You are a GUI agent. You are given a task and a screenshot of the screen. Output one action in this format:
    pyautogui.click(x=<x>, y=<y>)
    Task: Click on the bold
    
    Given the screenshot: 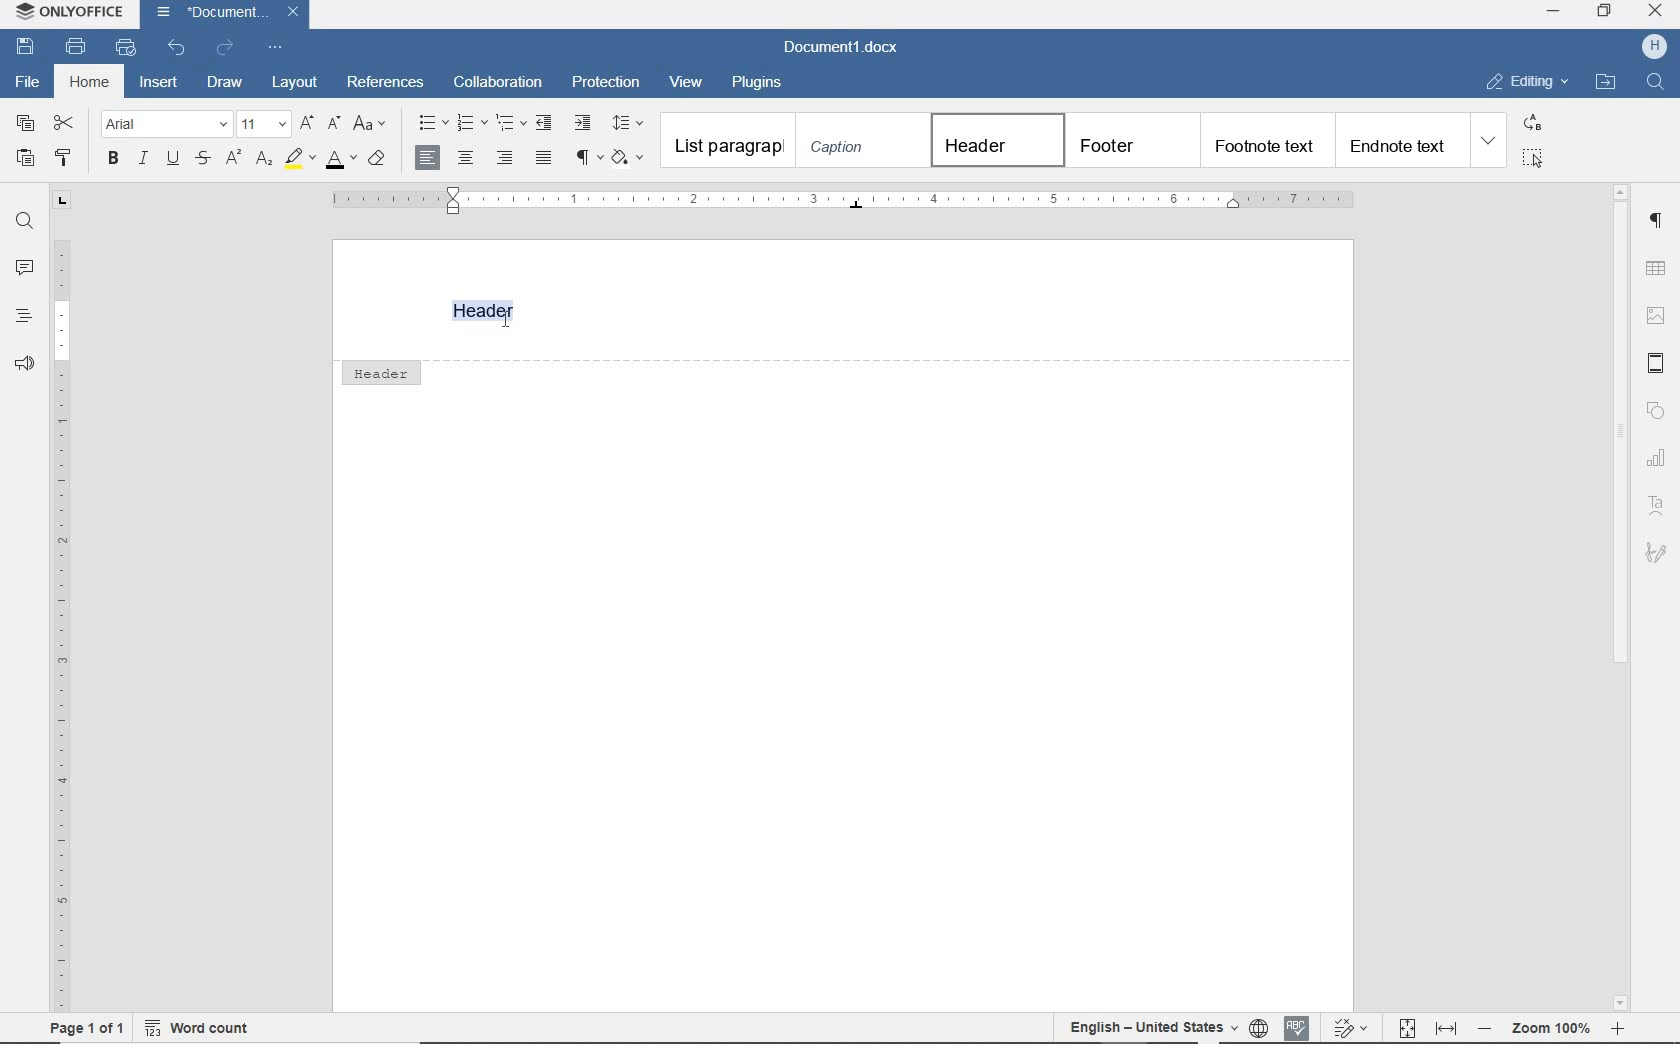 What is the action you would take?
    pyautogui.click(x=113, y=159)
    